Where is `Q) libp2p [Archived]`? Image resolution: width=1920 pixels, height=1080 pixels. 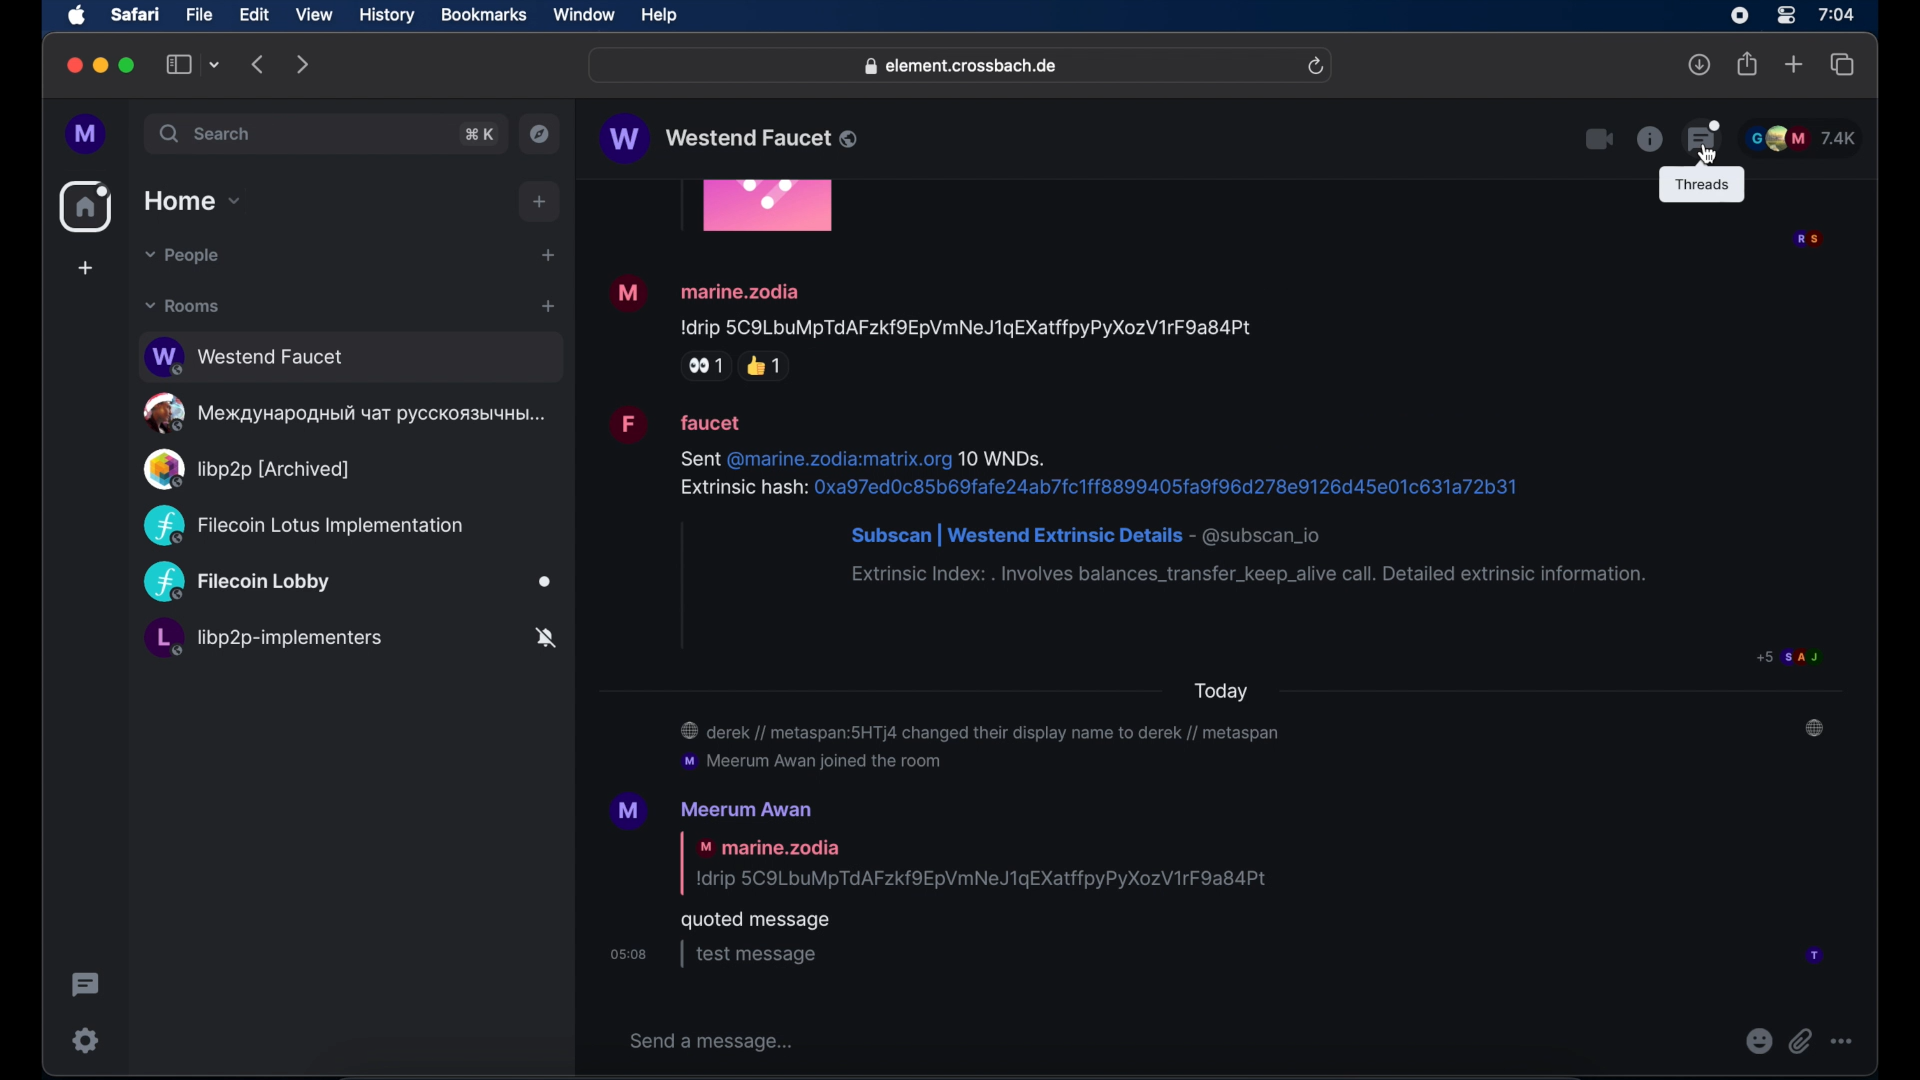 Q) libp2p [Archived] is located at coordinates (275, 468).